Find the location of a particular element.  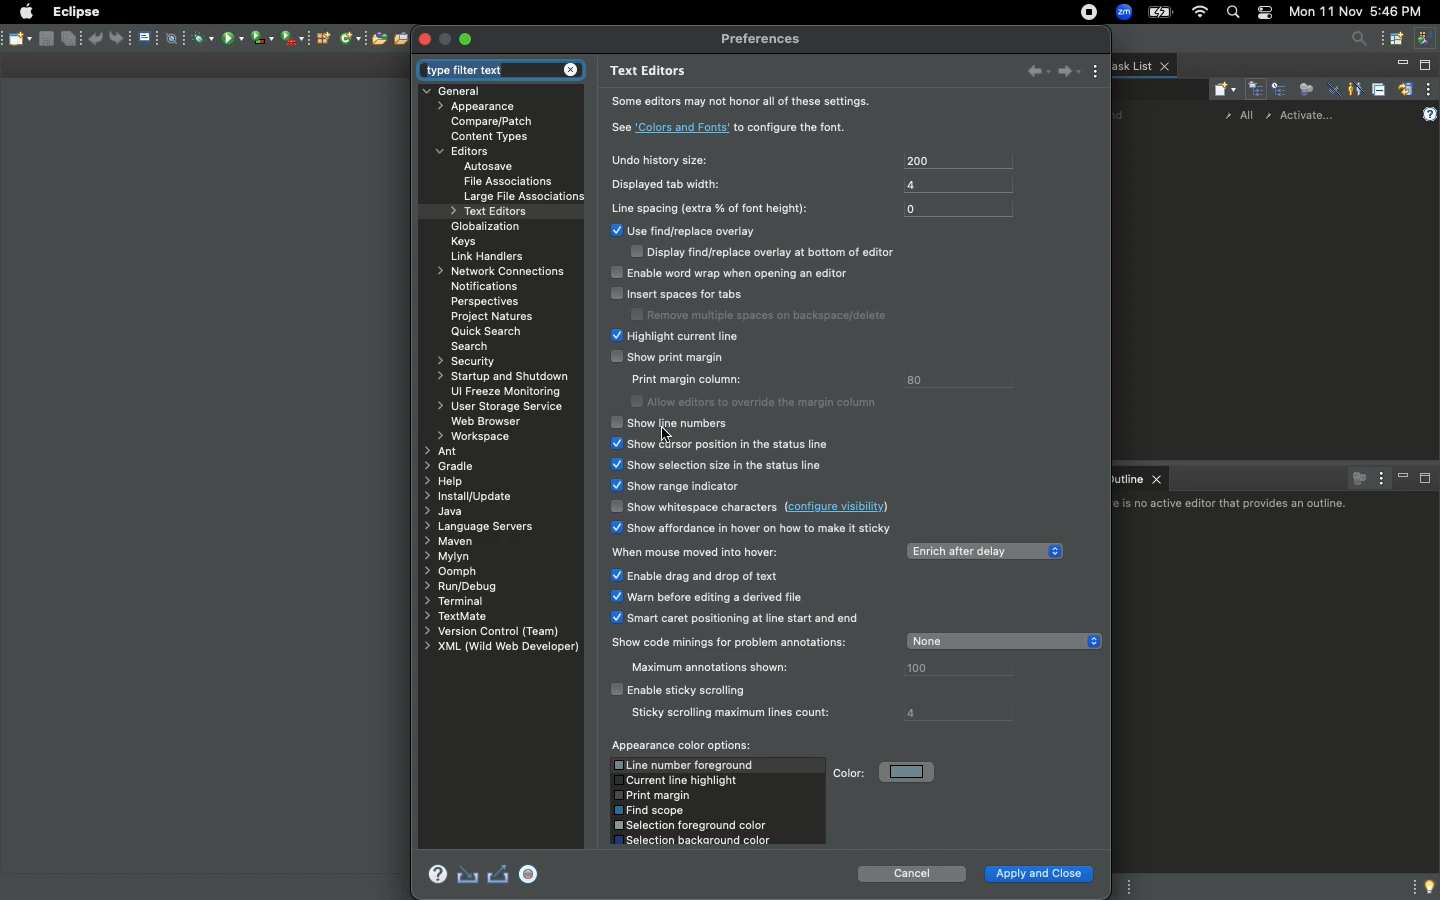

Rury debug is located at coordinates (462, 585).